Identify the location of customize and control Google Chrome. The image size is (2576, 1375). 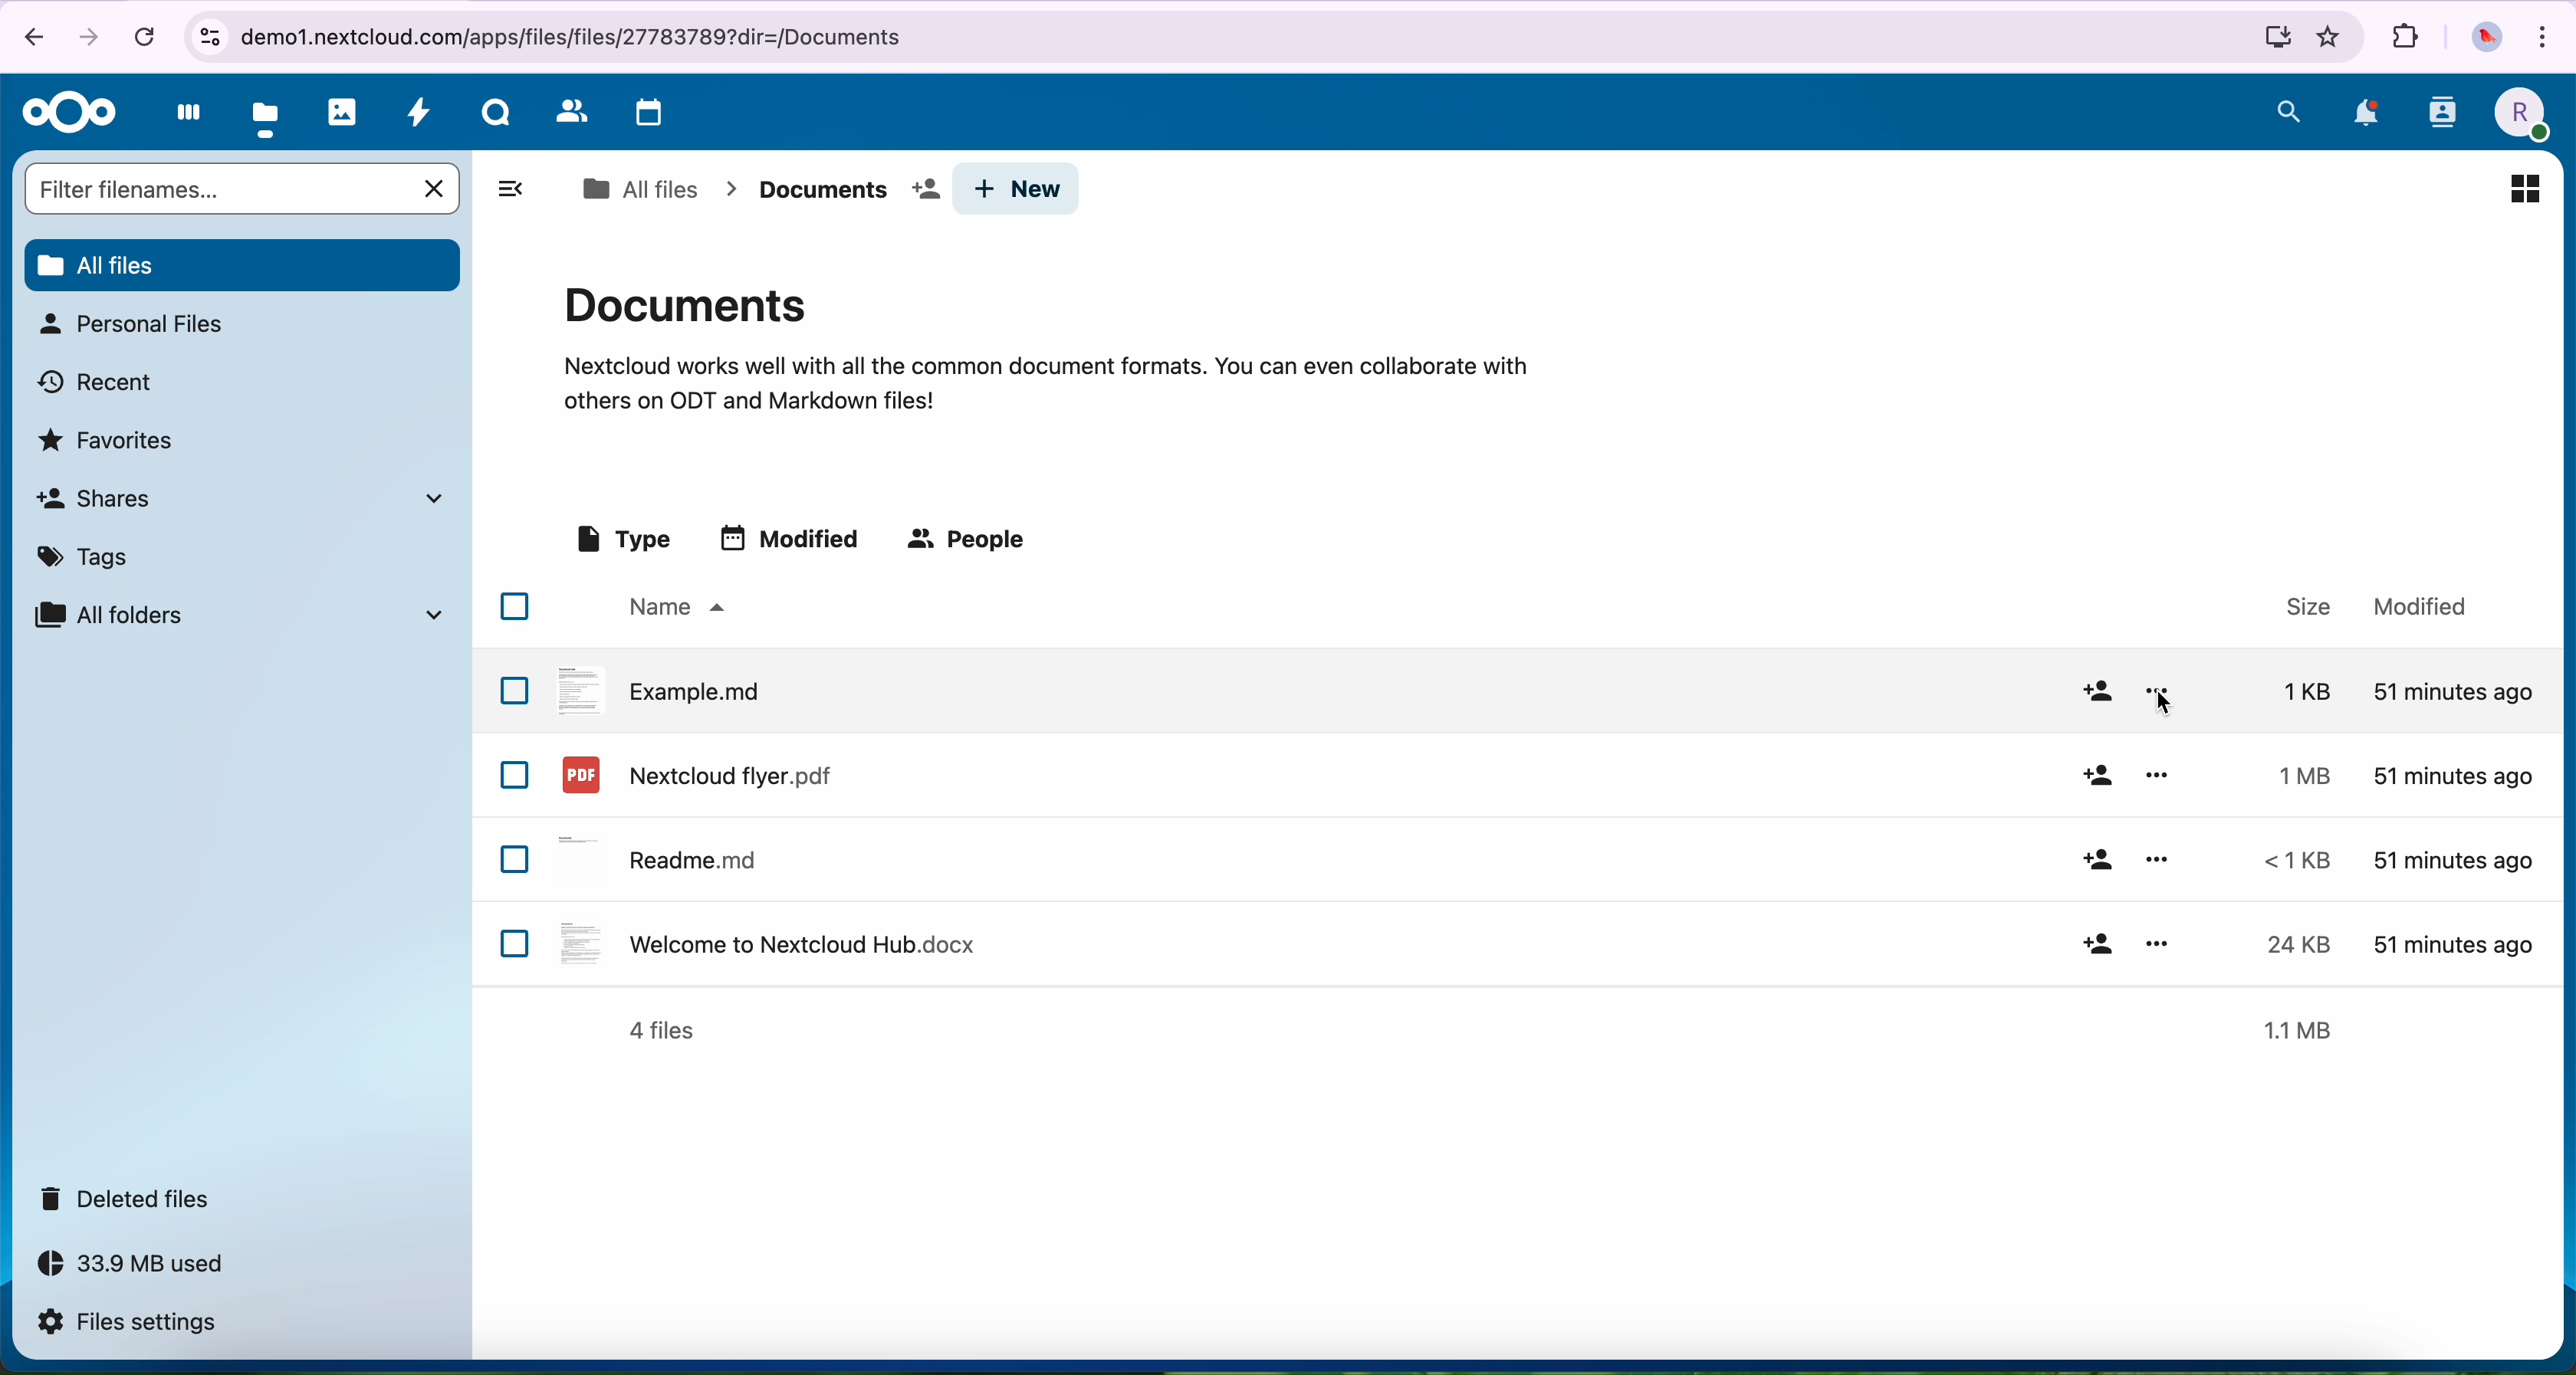
(2549, 34).